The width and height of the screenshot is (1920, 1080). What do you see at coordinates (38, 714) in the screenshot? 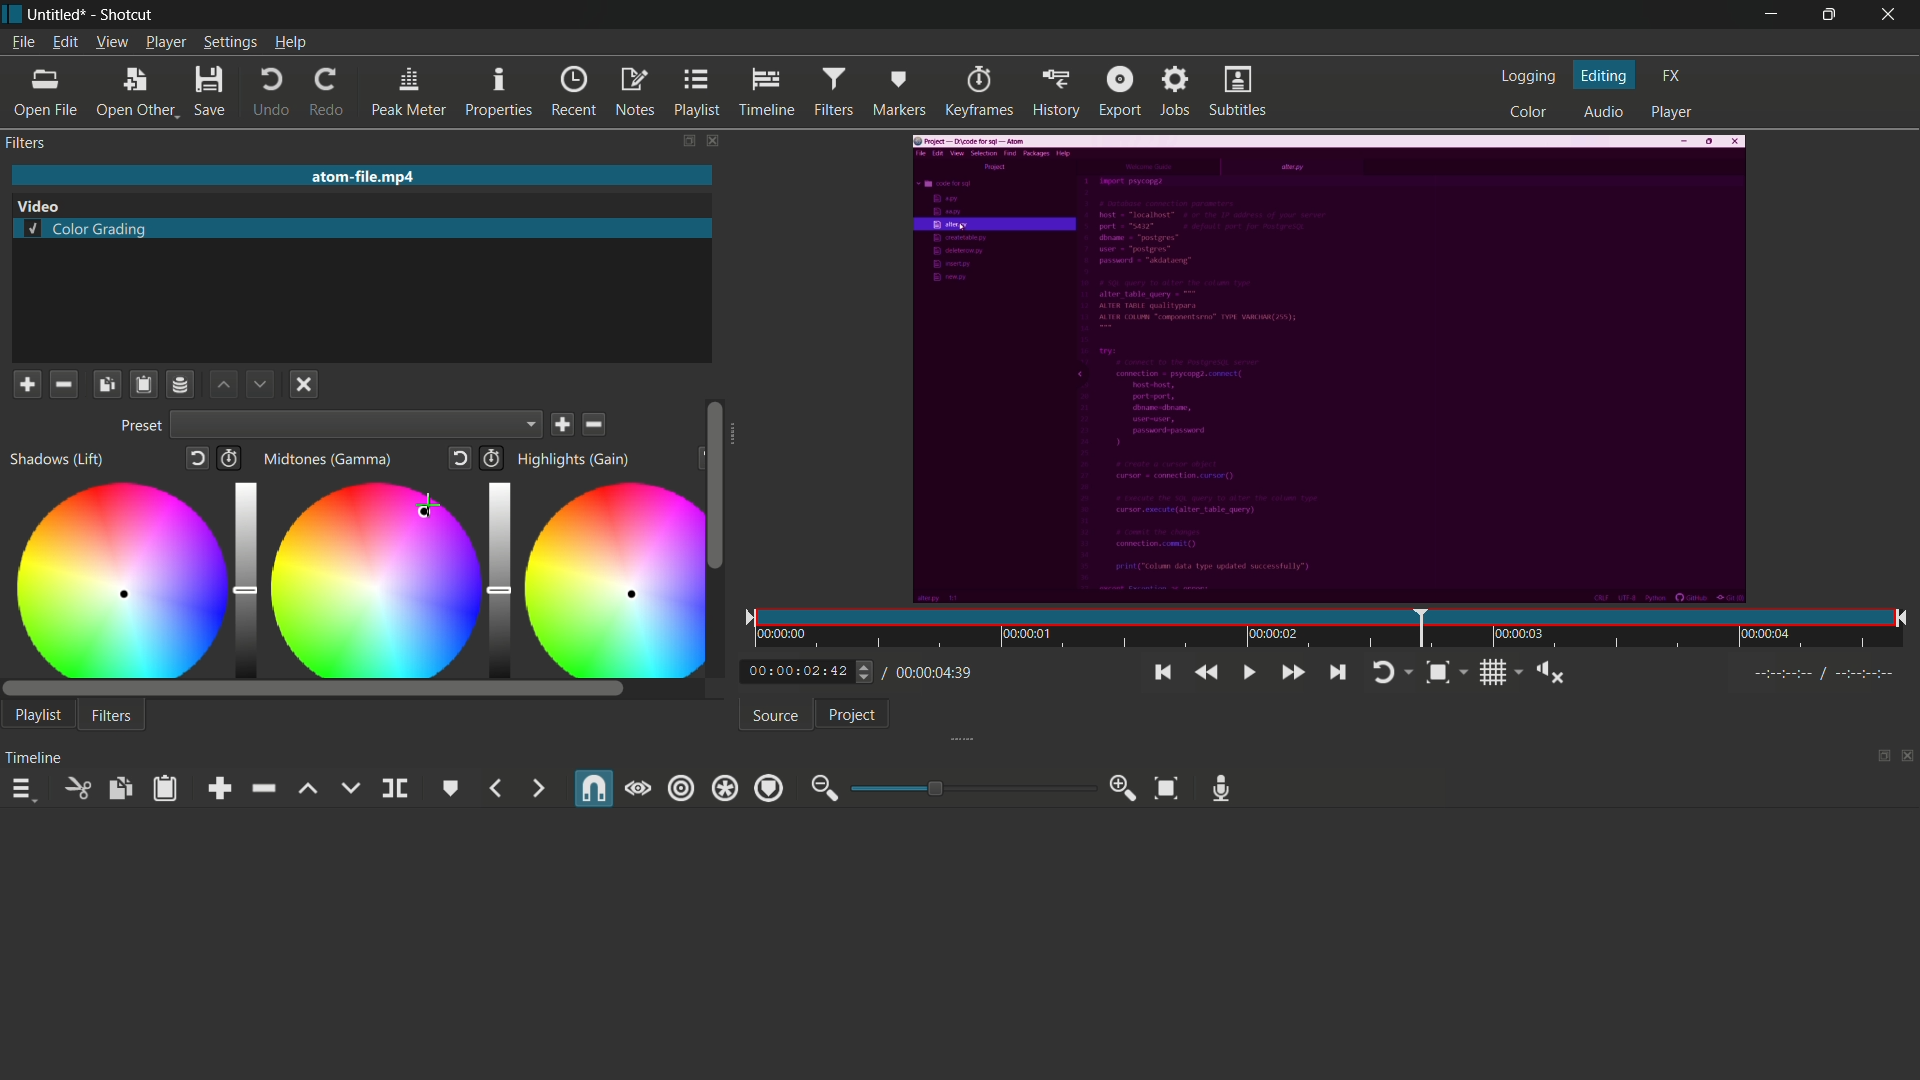
I see `playlist` at bounding box center [38, 714].